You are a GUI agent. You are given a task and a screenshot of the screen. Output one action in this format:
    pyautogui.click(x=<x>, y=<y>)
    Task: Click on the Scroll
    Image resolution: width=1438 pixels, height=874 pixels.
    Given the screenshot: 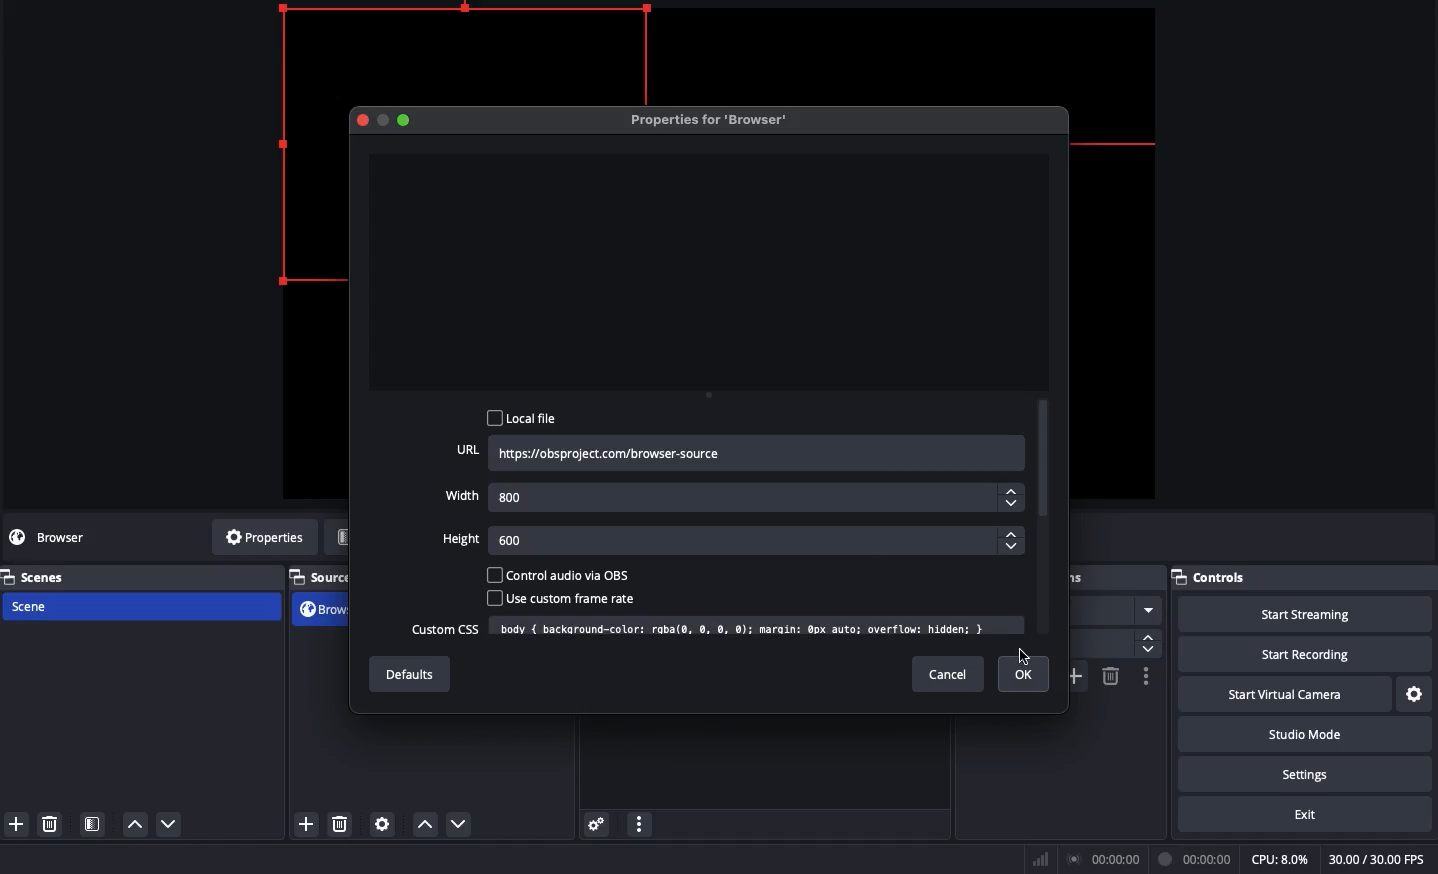 What is the action you would take?
    pyautogui.click(x=1044, y=517)
    